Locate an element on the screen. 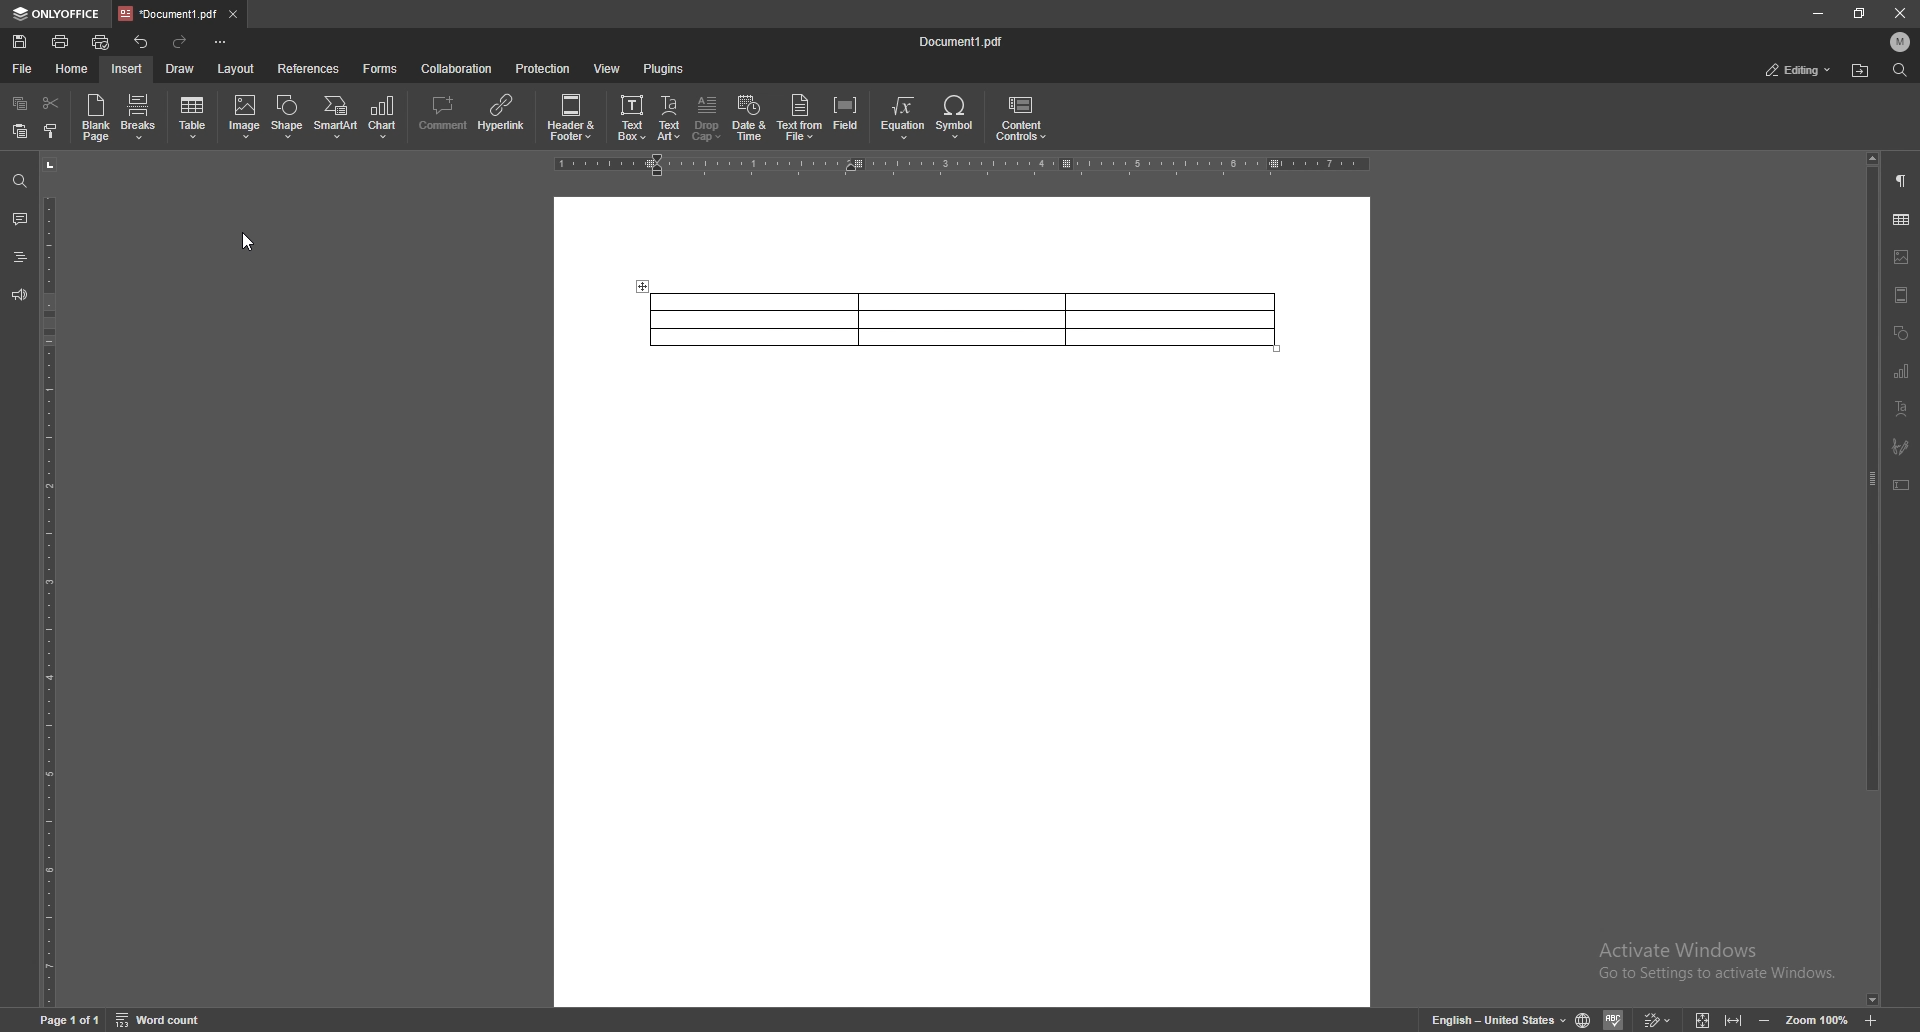  paste is located at coordinates (20, 131).